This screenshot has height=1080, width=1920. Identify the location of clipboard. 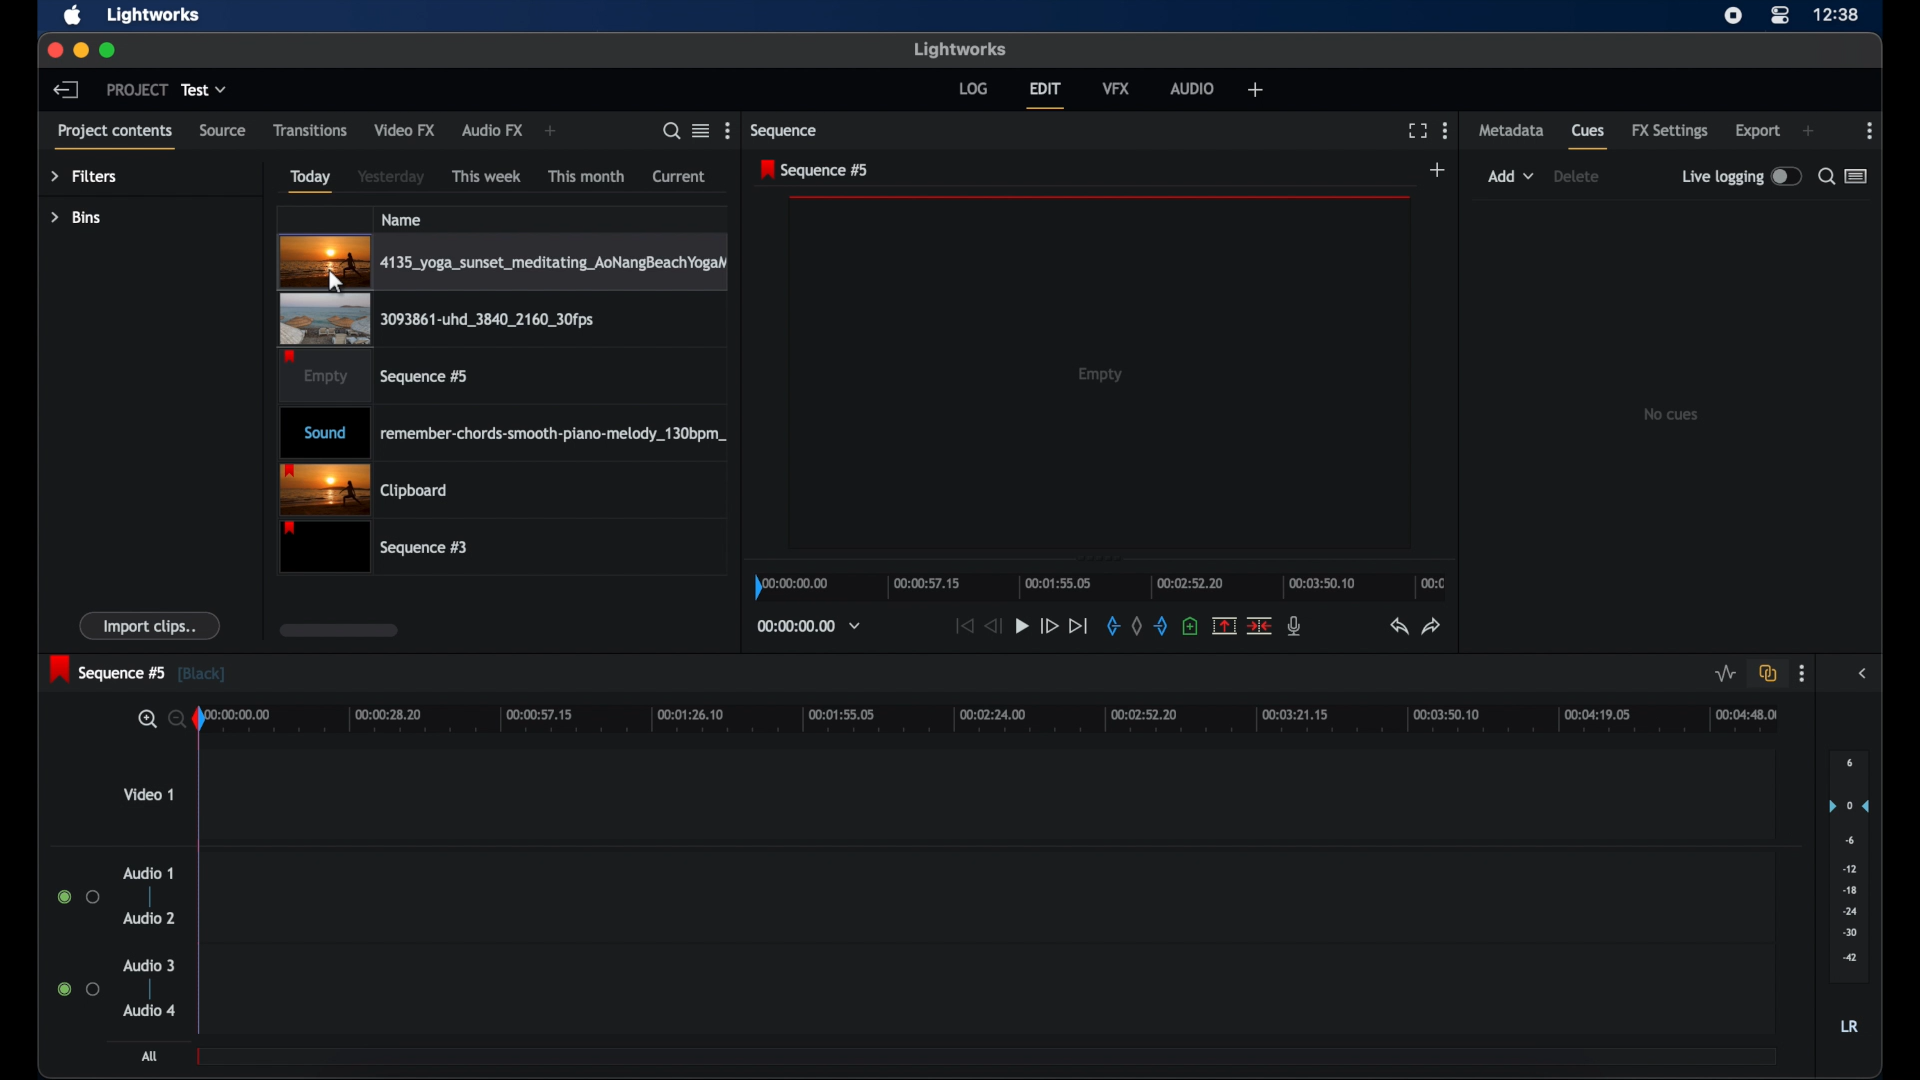
(370, 489).